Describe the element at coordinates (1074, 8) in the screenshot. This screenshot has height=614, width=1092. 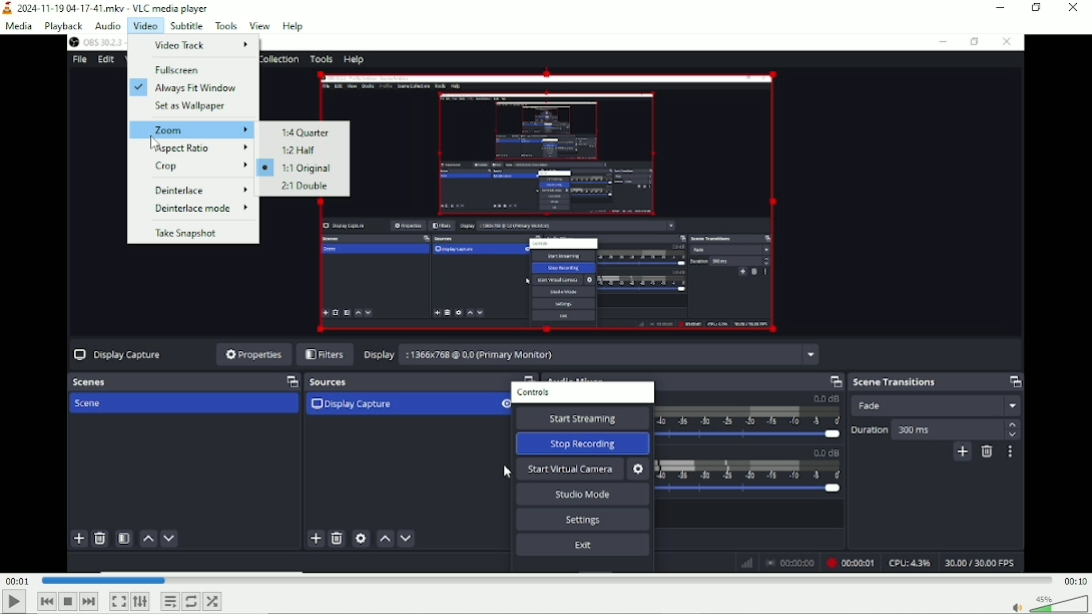
I see `Close` at that location.